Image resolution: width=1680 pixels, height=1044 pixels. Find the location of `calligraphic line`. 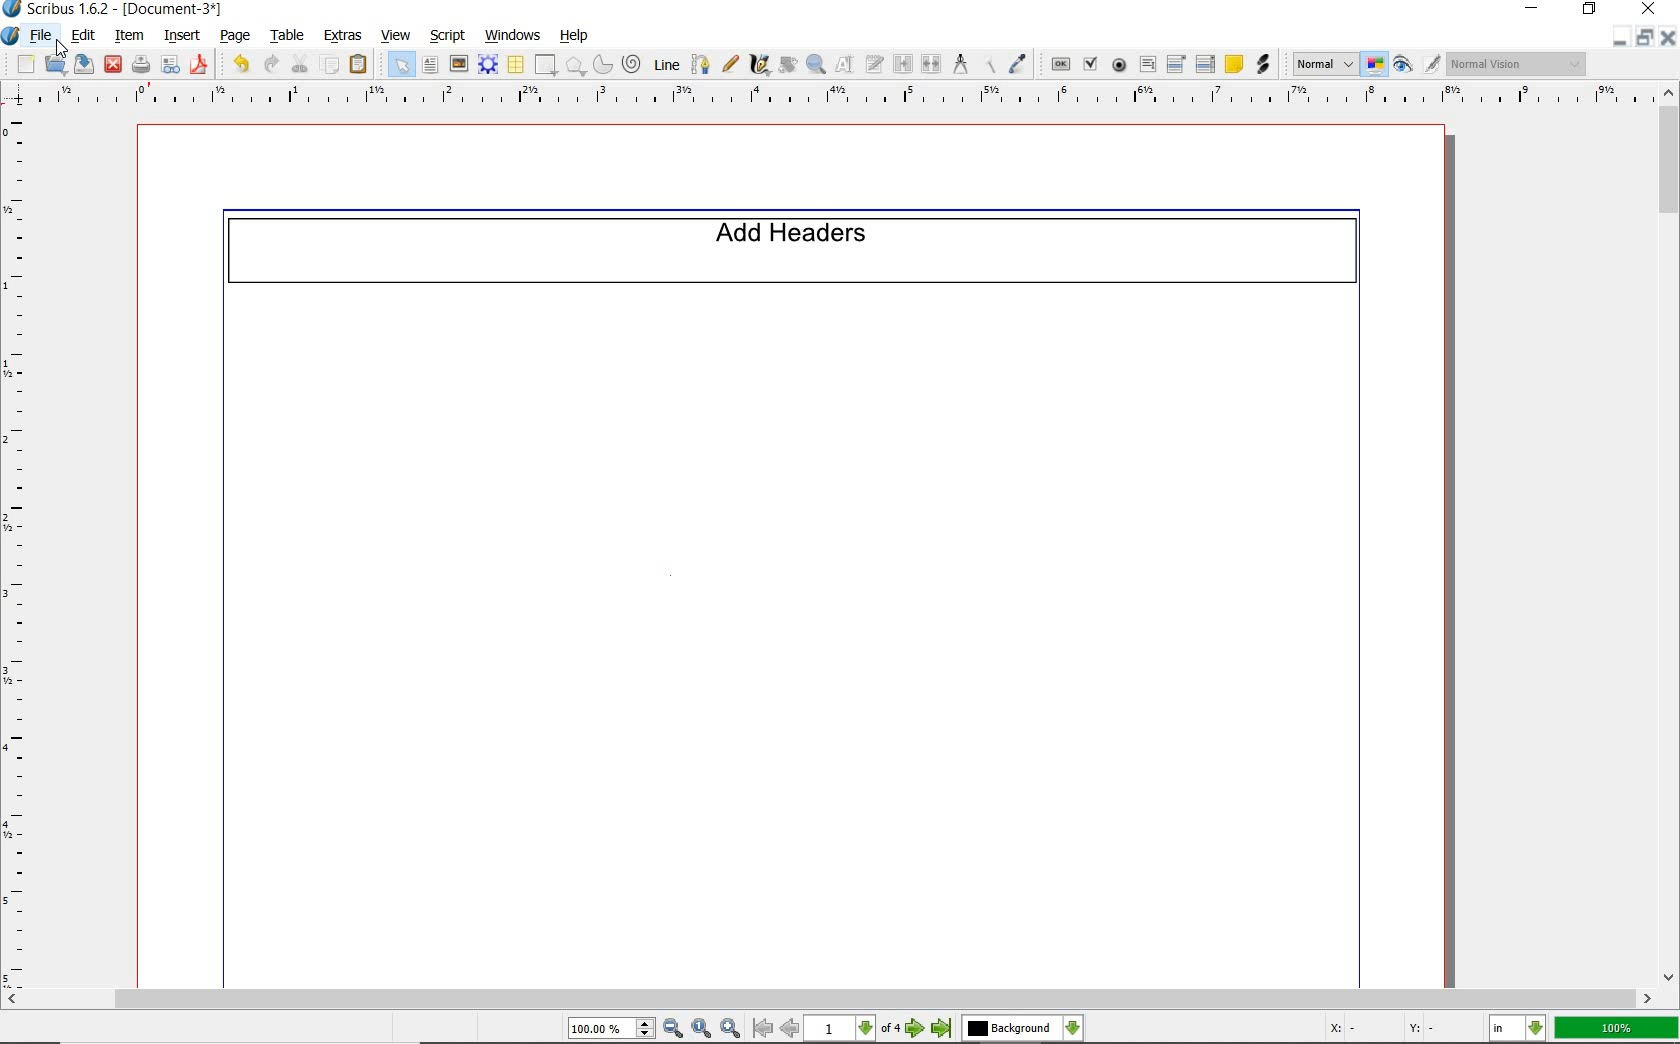

calligraphic line is located at coordinates (762, 65).